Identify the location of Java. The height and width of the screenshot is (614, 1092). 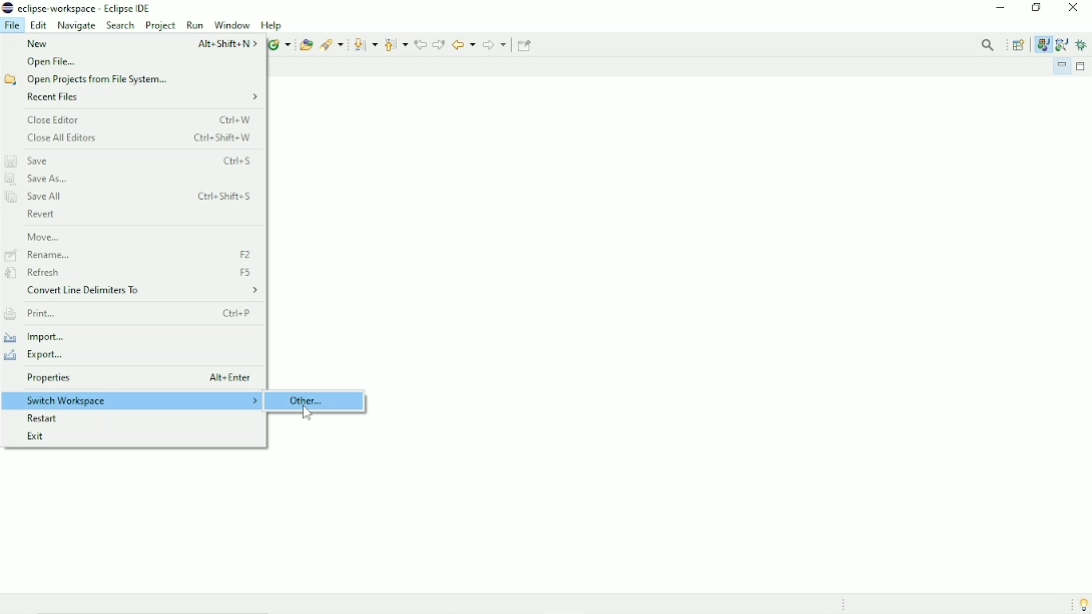
(1042, 44).